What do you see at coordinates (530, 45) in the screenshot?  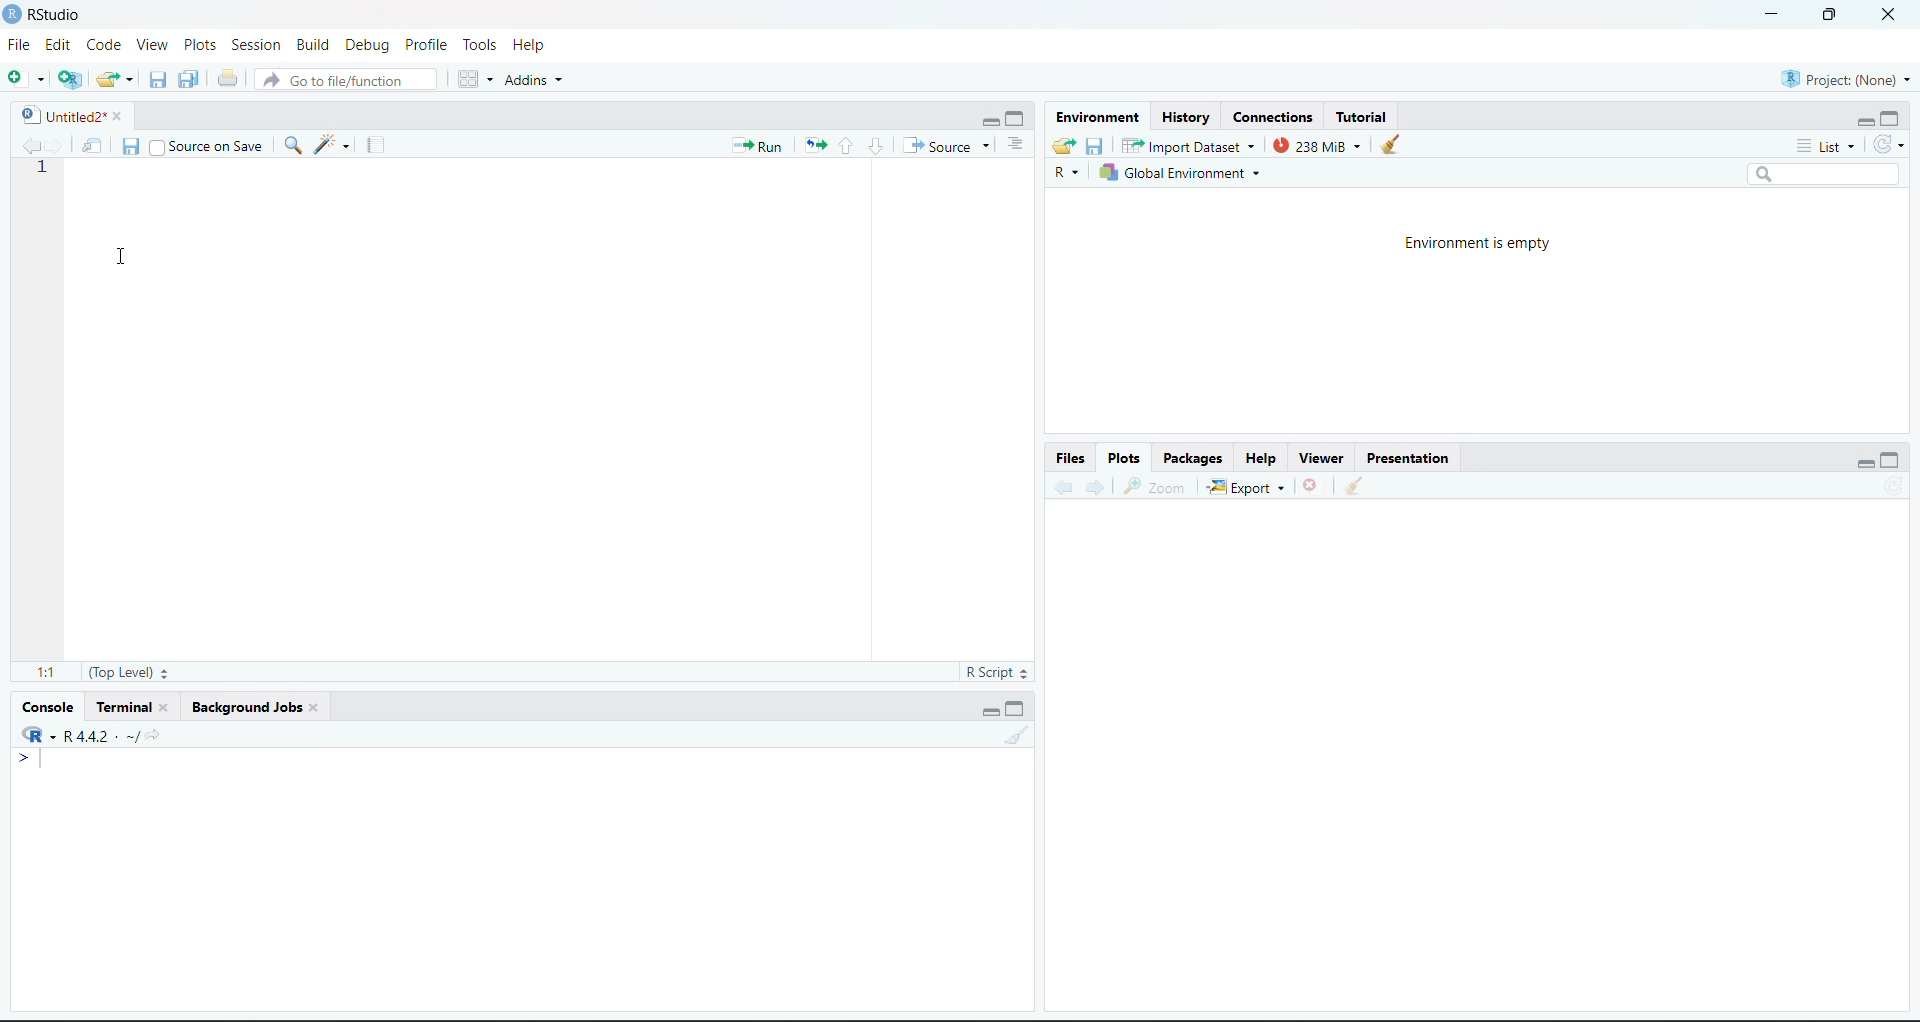 I see `Help` at bounding box center [530, 45].